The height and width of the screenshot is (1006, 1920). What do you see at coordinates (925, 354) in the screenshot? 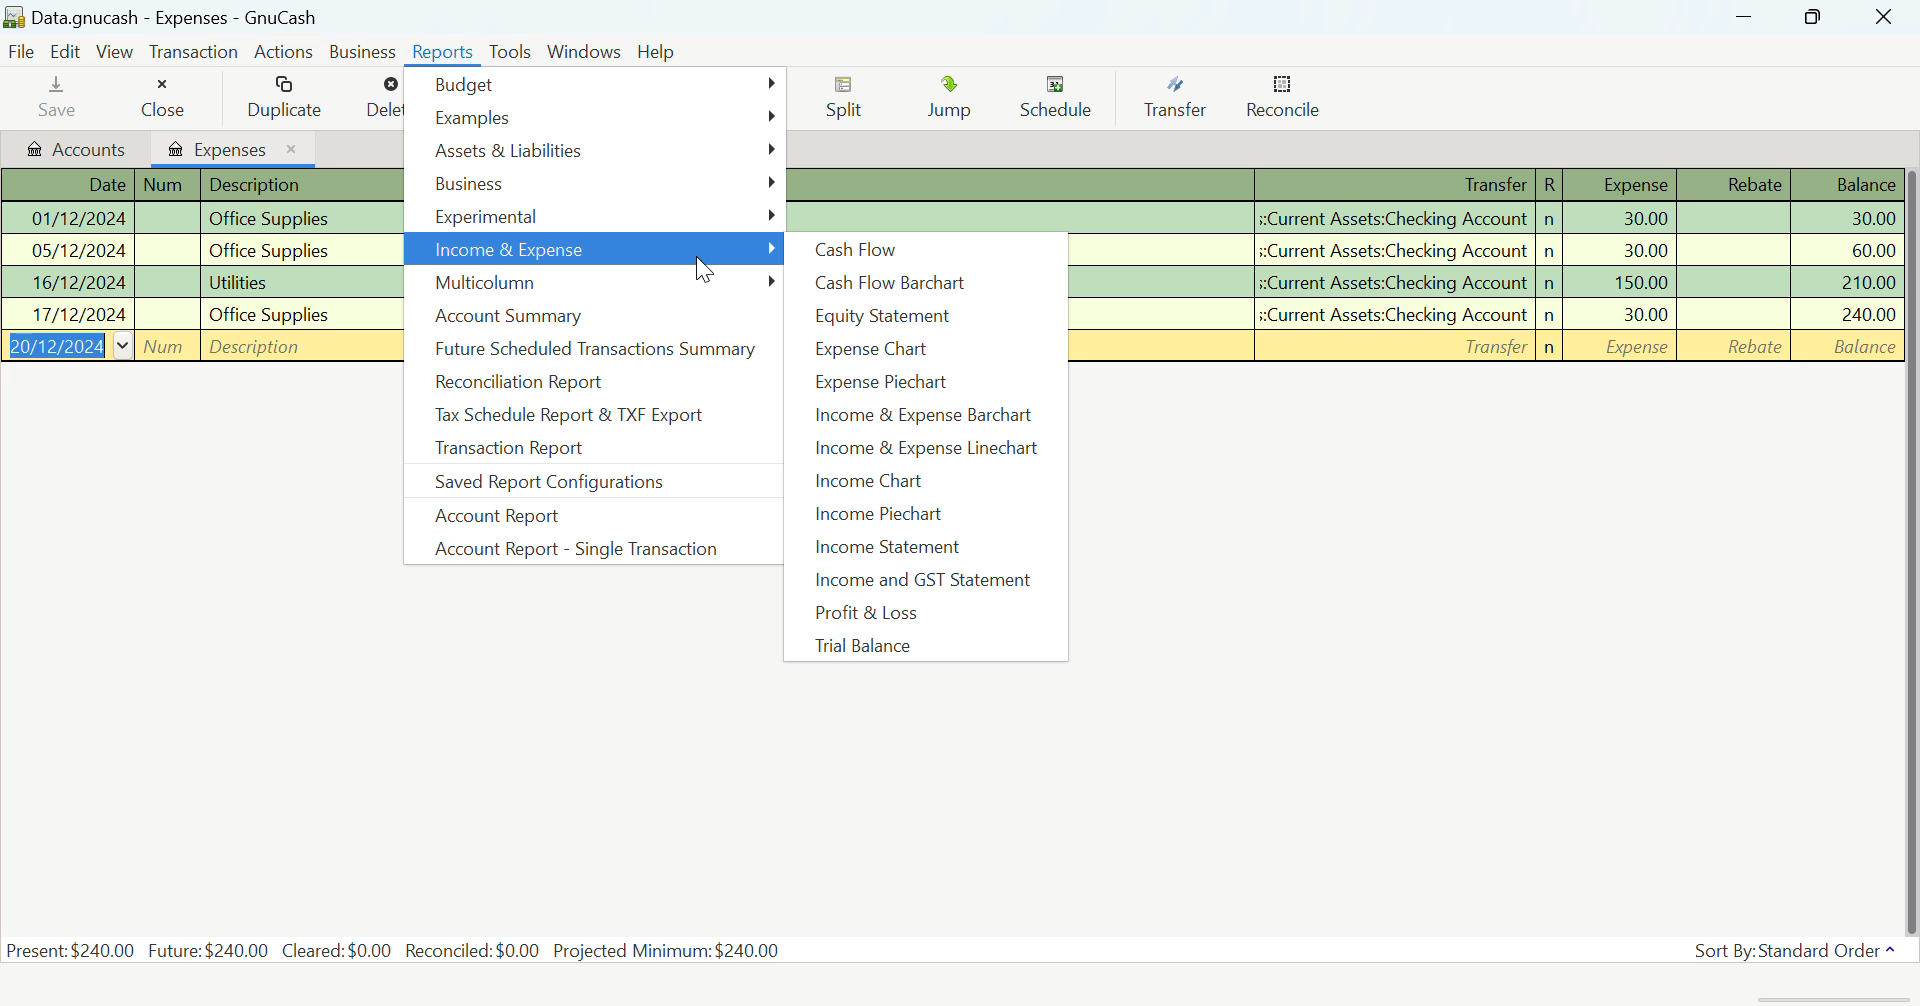
I see `Expense Chart` at bounding box center [925, 354].